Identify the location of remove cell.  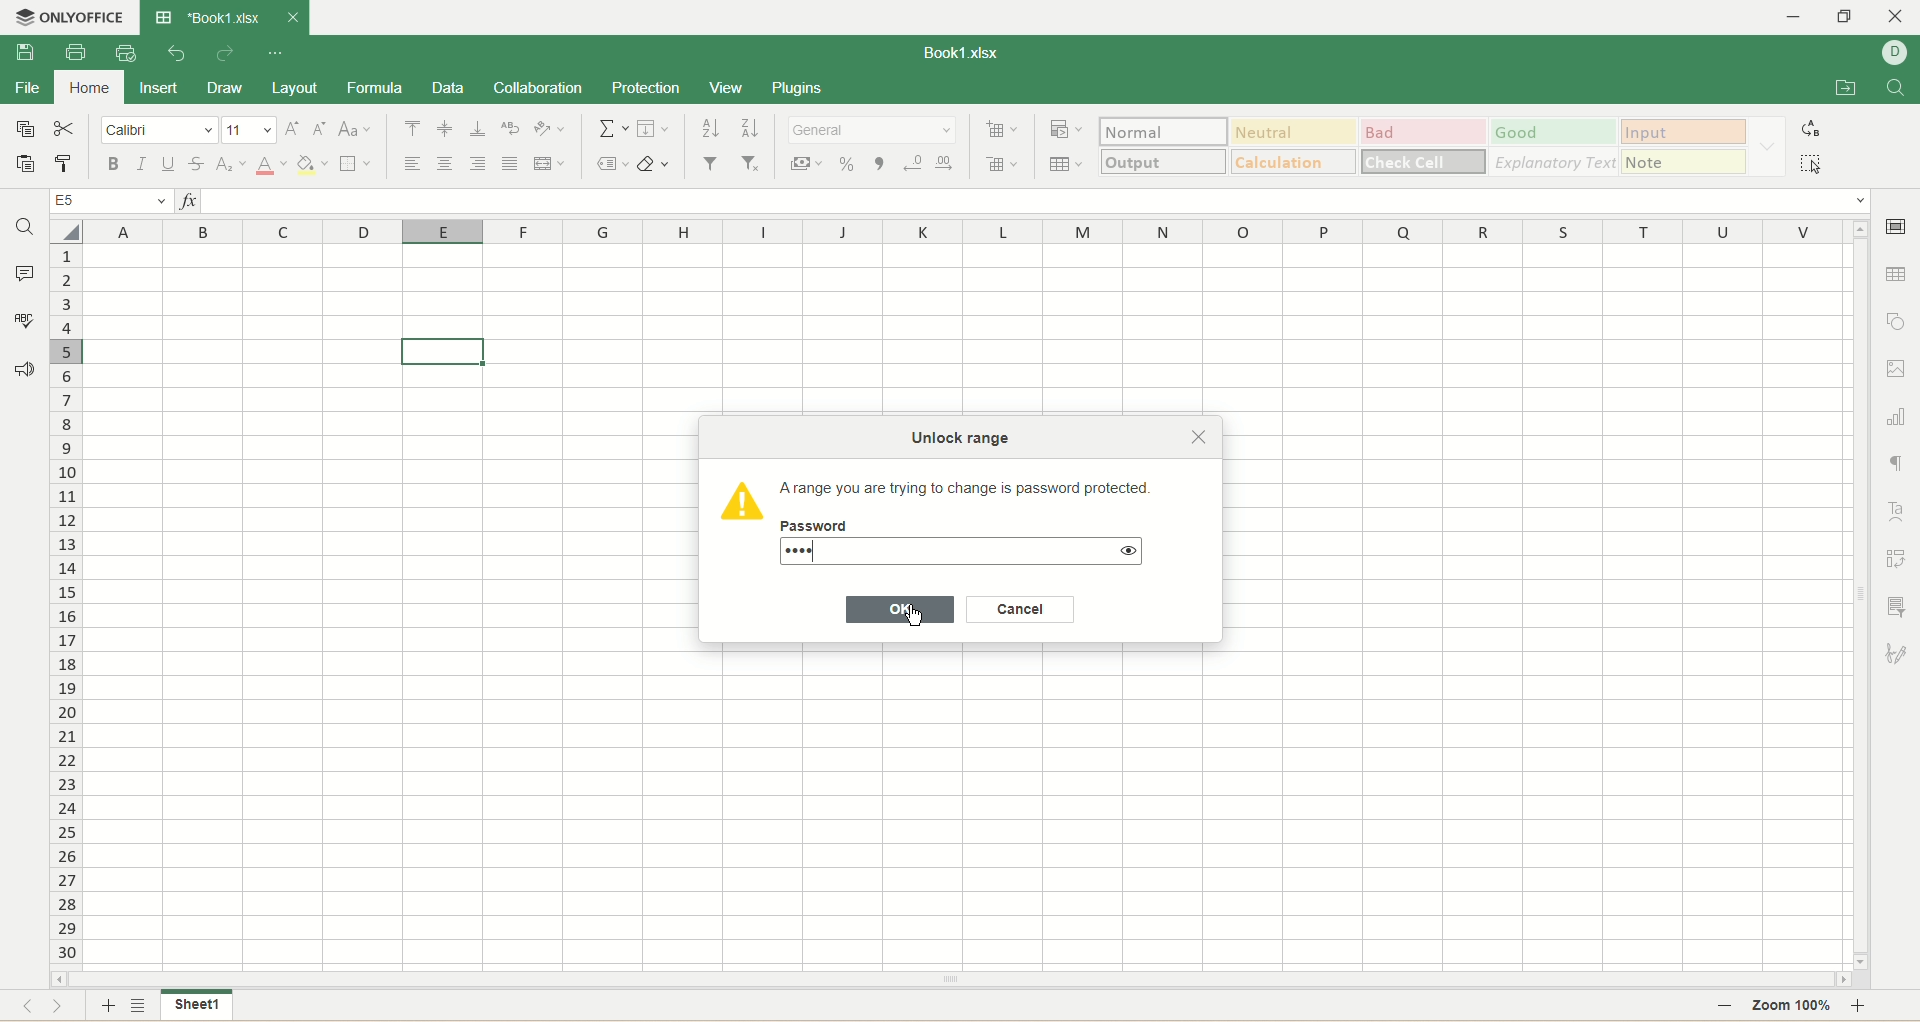
(1000, 163).